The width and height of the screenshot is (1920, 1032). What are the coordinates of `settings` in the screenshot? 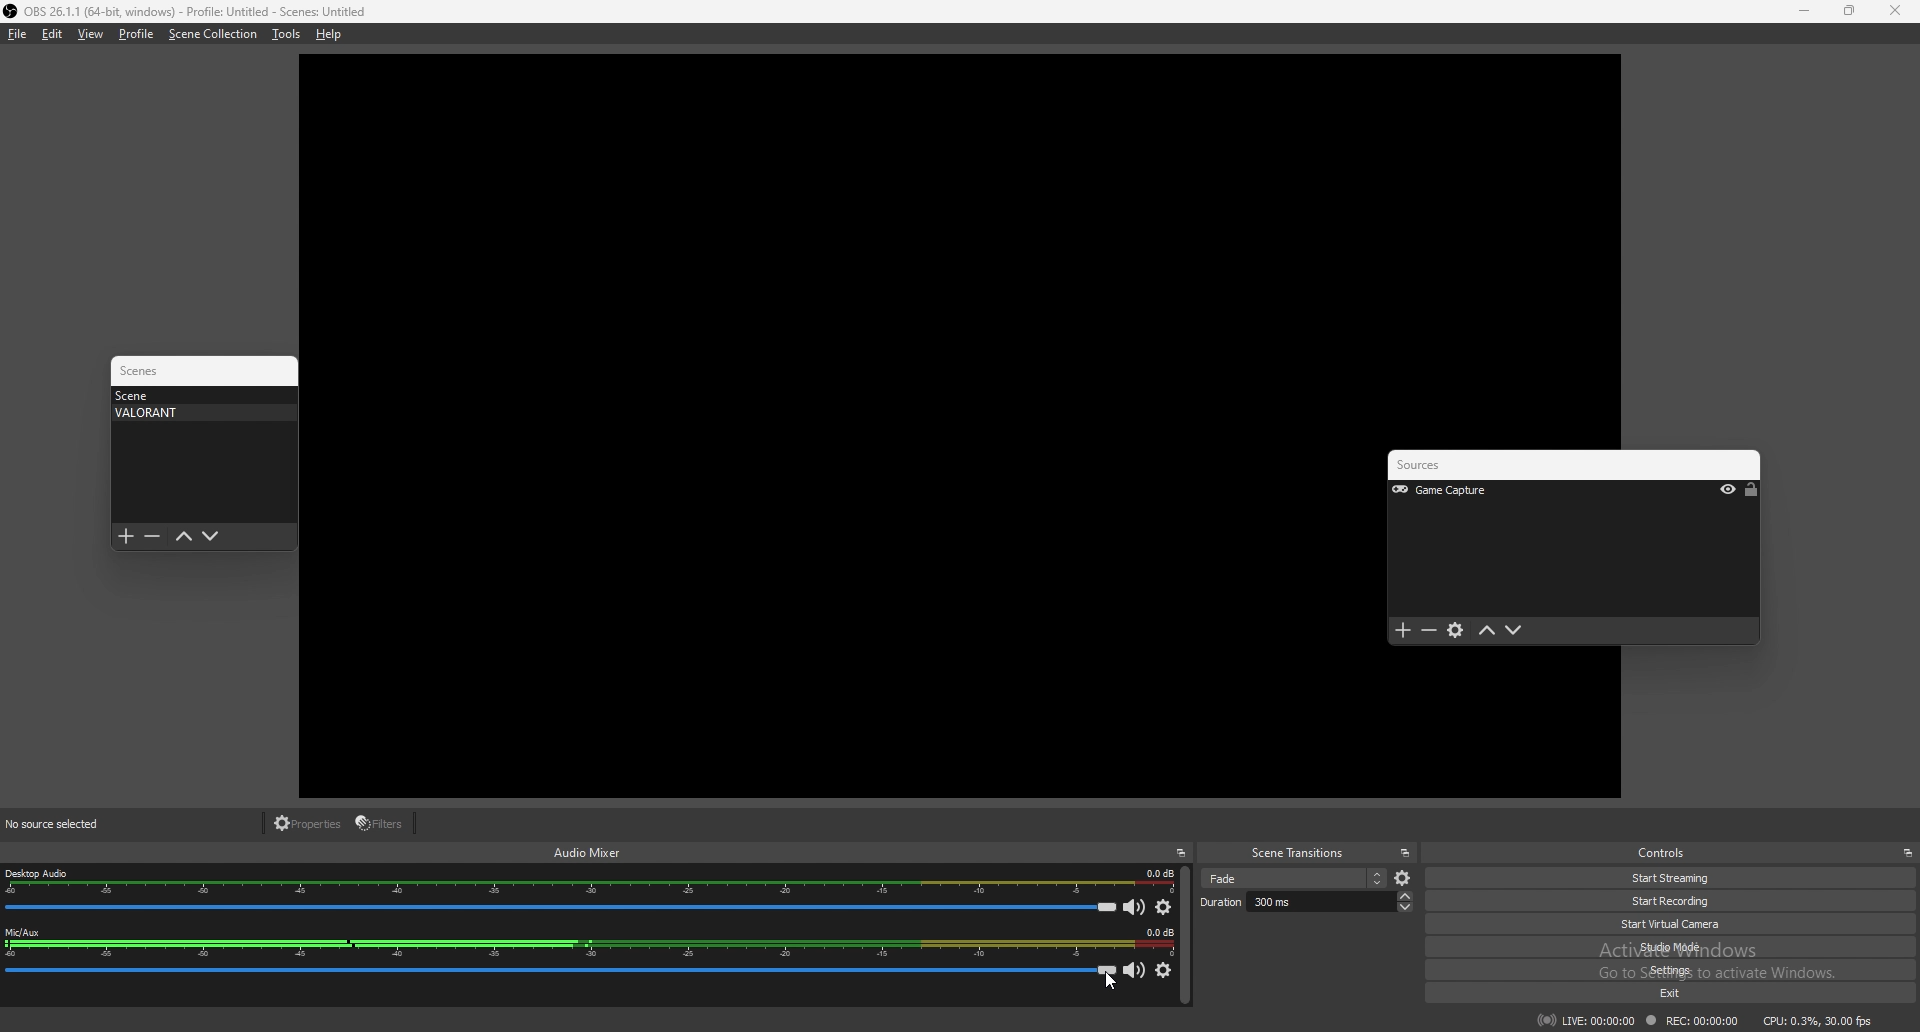 It's located at (1683, 970).